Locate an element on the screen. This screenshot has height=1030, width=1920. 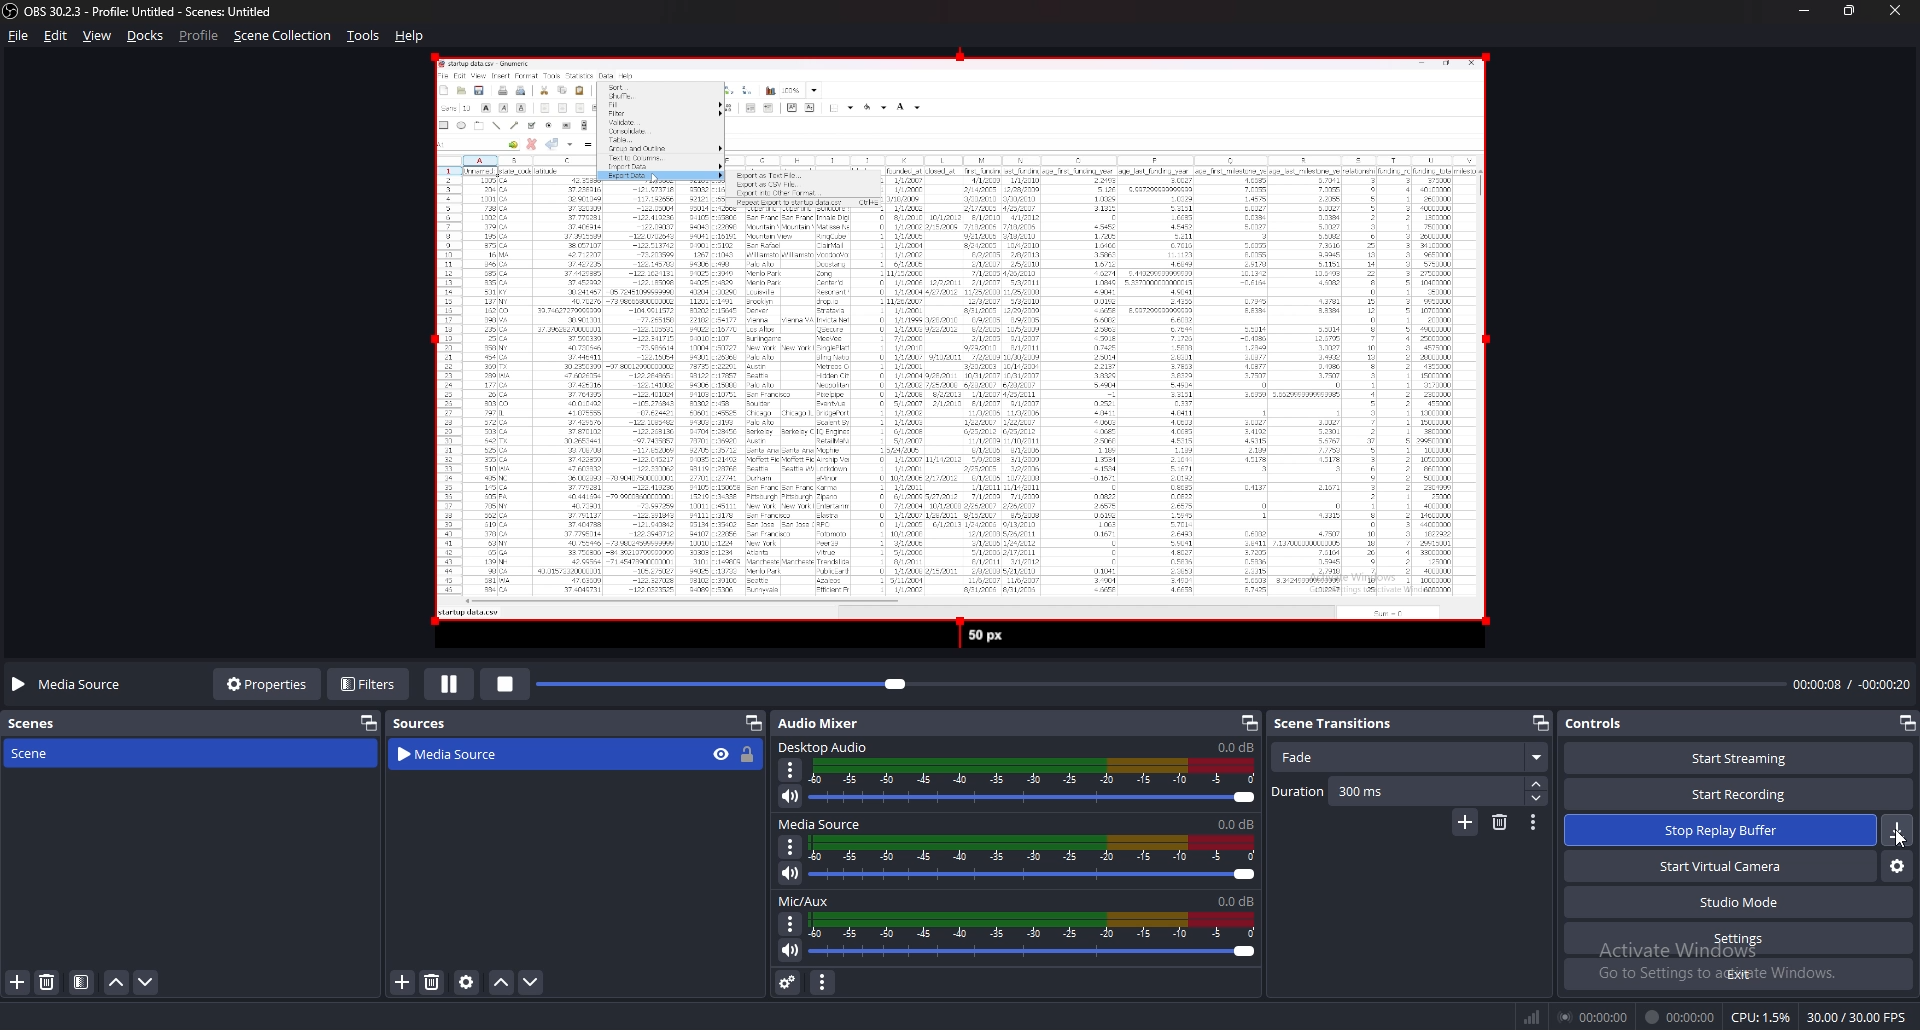
resize is located at coordinates (1848, 10).